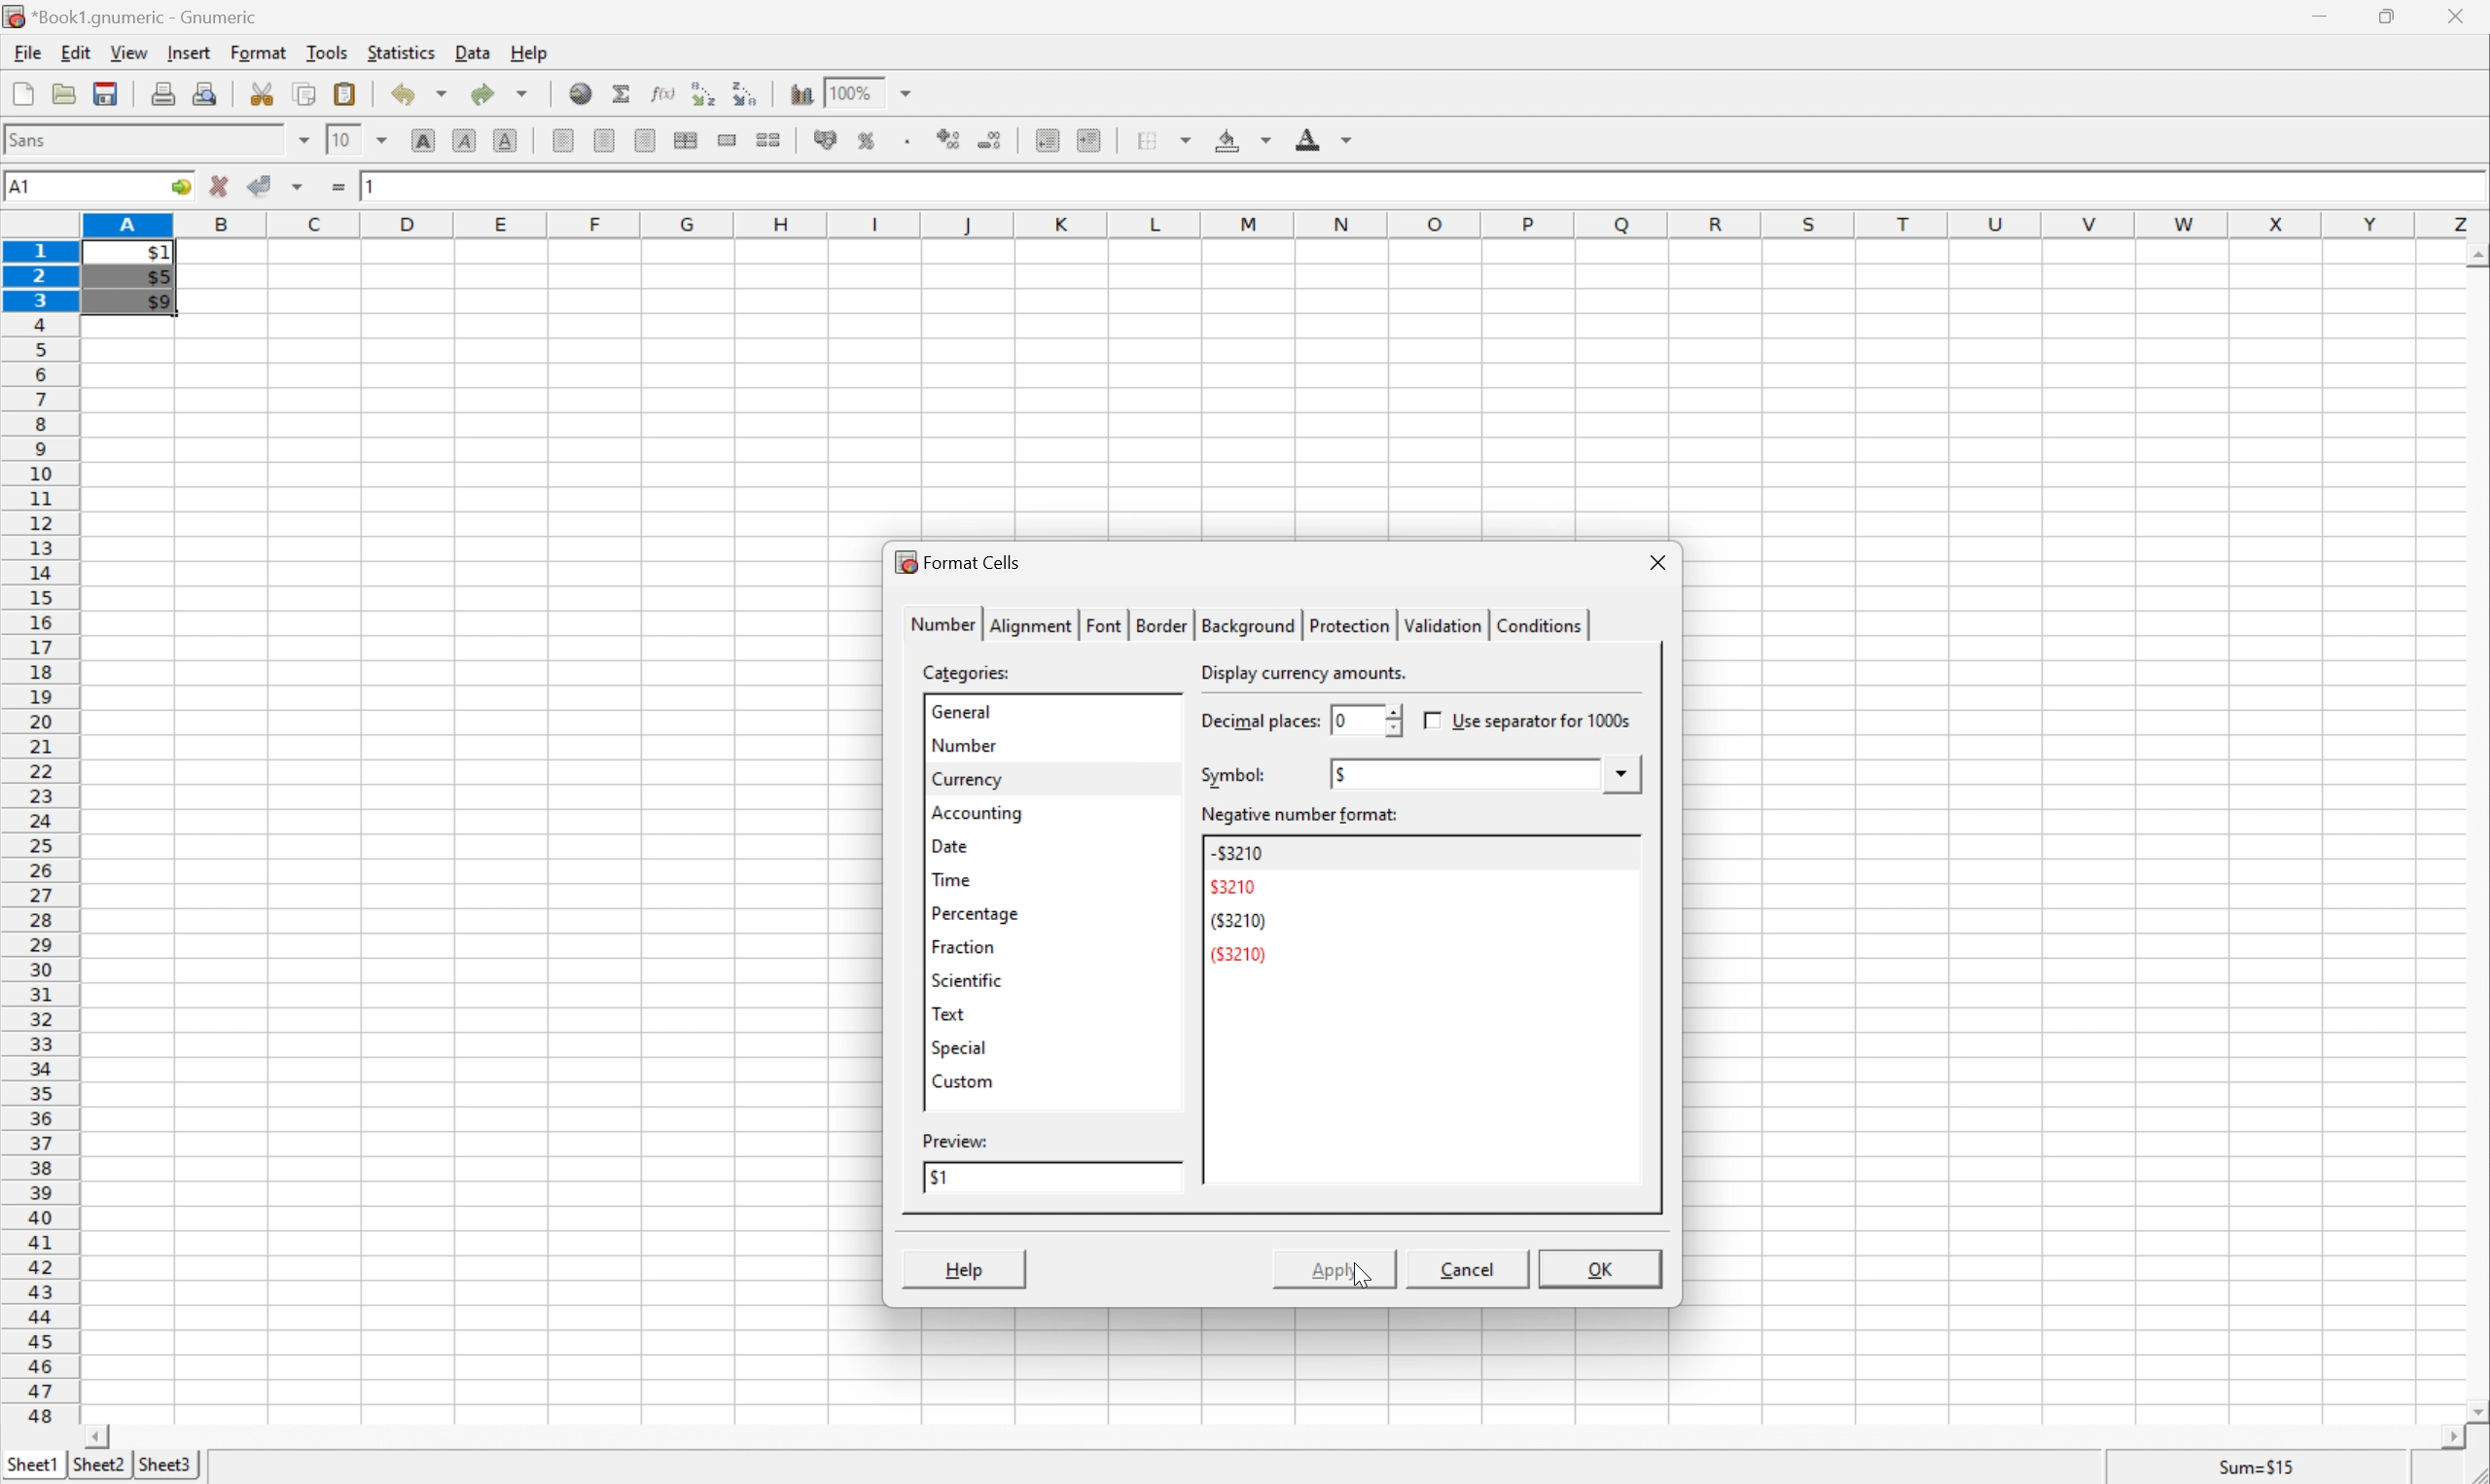 The height and width of the screenshot is (1484, 2490). What do you see at coordinates (648, 139) in the screenshot?
I see `align right` at bounding box center [648, 139].